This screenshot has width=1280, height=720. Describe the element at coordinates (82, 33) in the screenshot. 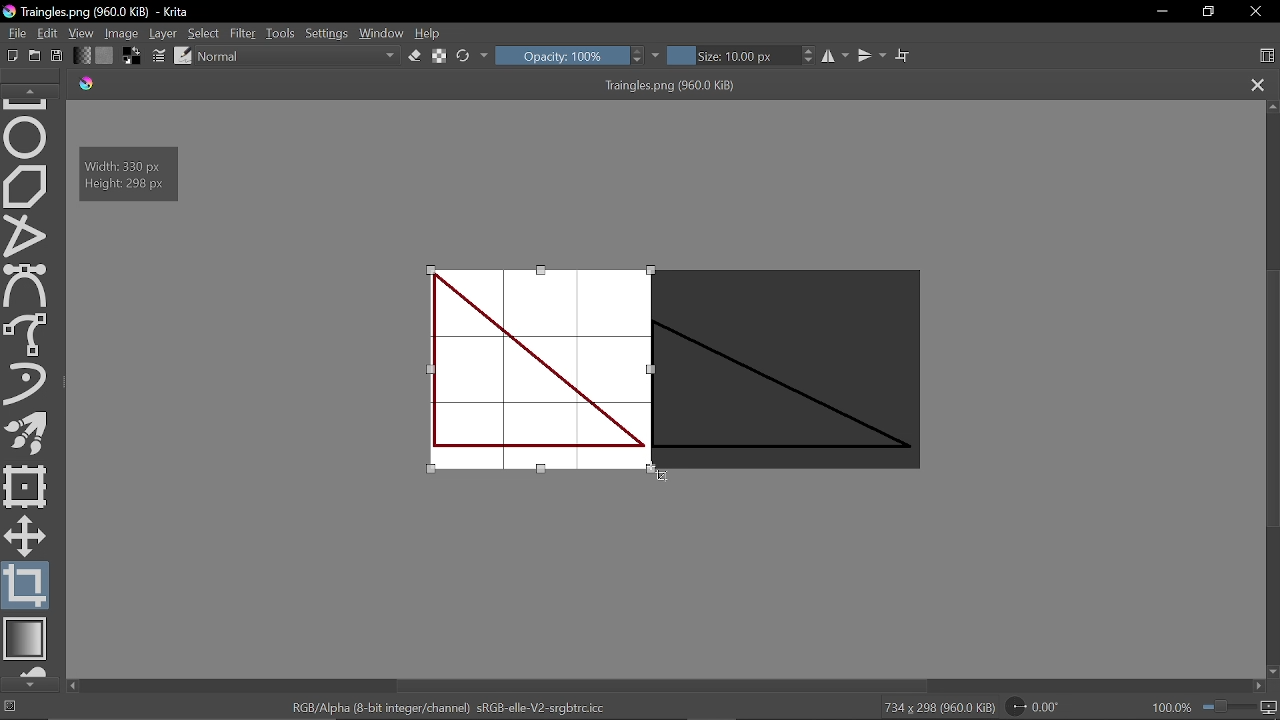

I see `View` at that location.